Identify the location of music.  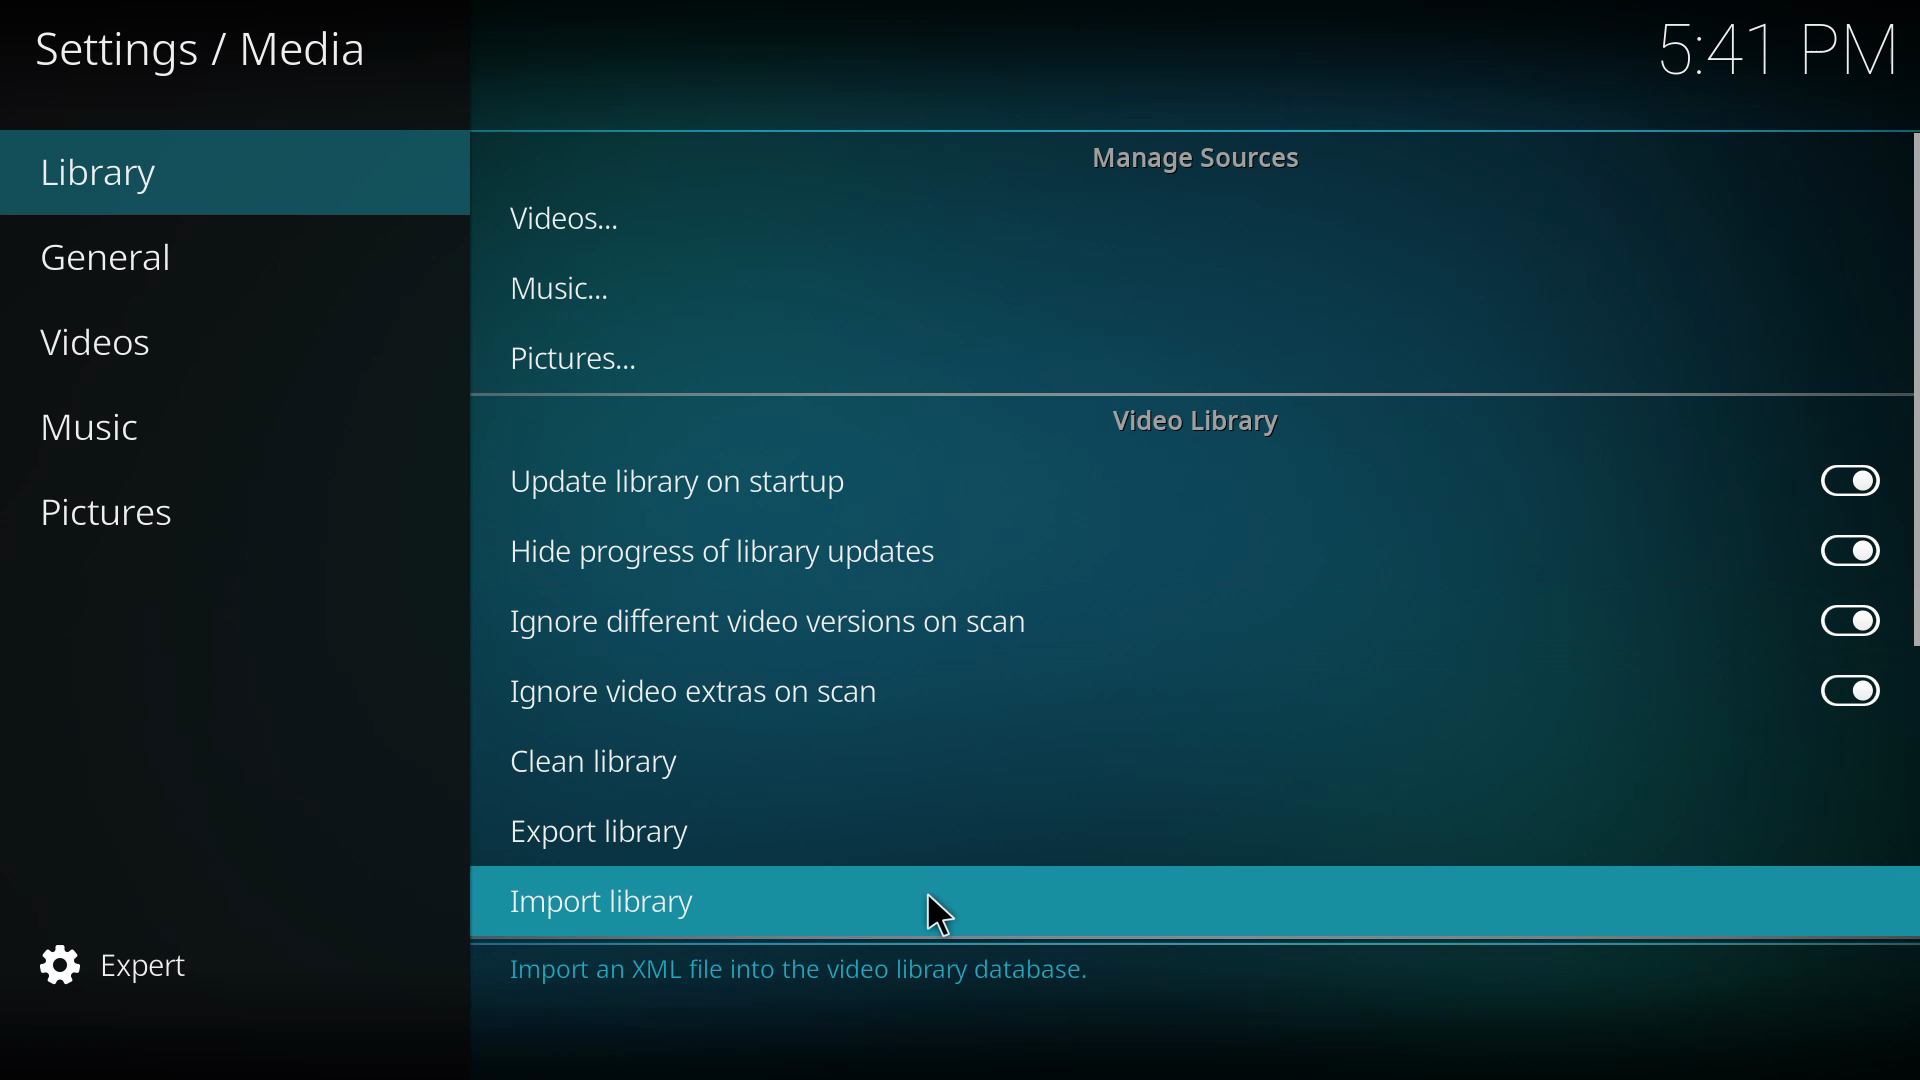
(88, 428).